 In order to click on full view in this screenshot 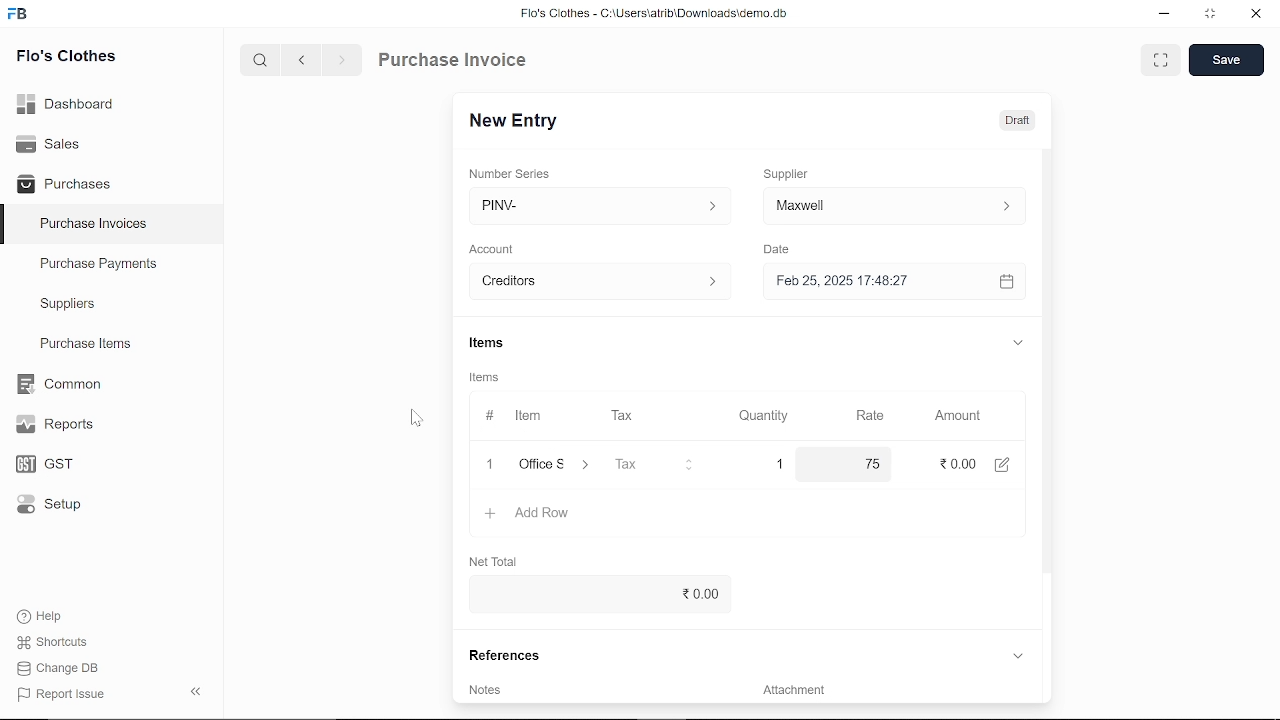, I will do `click(1162, 60)`.